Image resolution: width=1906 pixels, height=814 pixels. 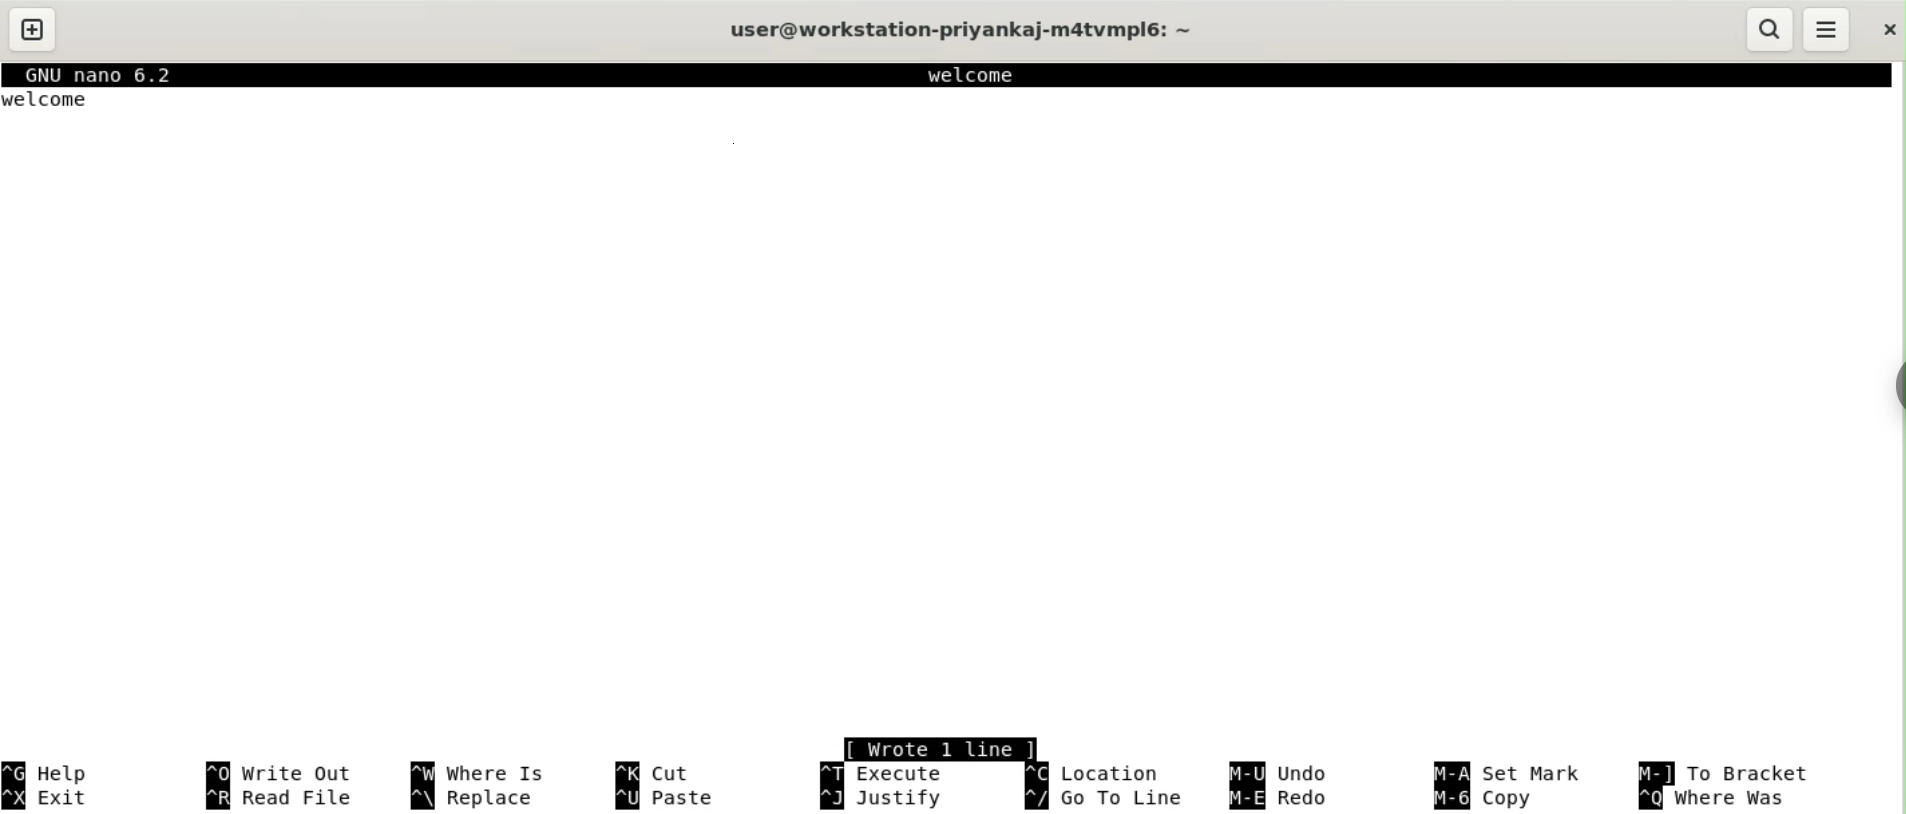 What do you see at coordinates (1094, 773) in the screenshot?
I see `location` at bounding box center [1094, 773].